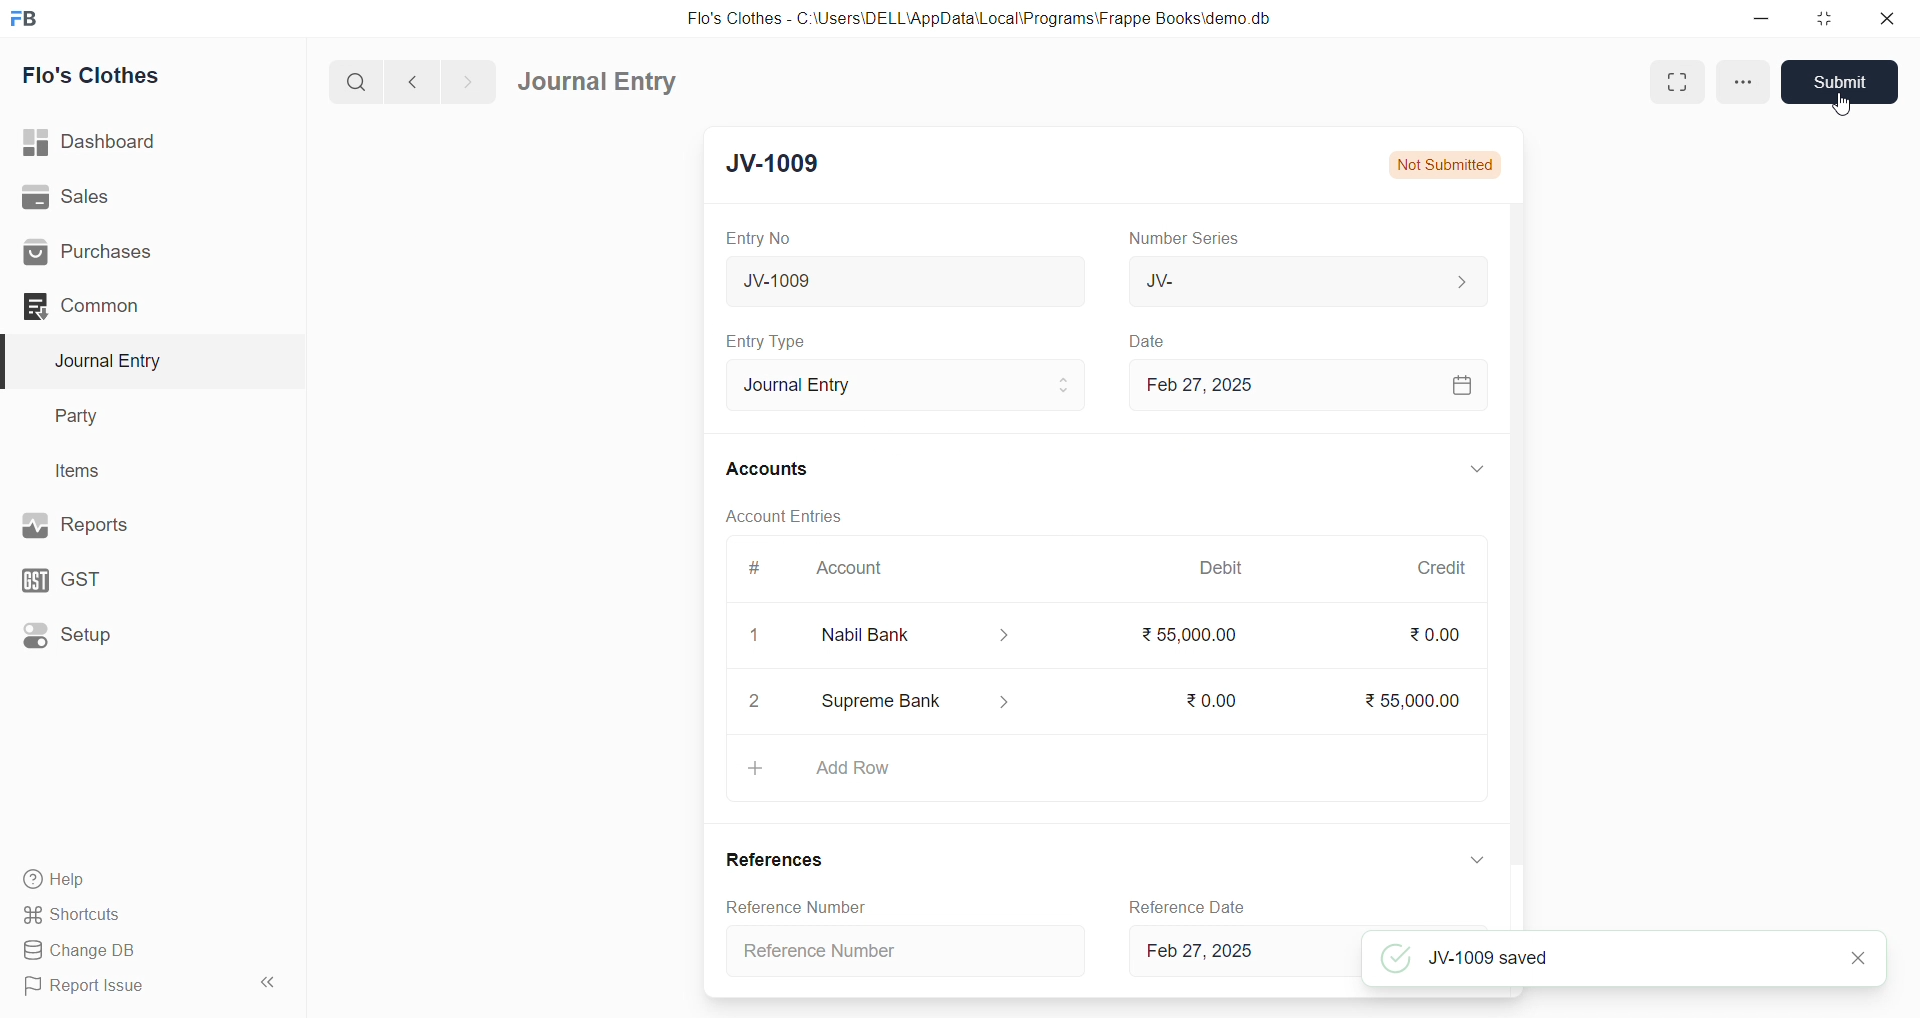 The height and width of the screenshot is (1018, 1920). What do you see at coordinates (114, 361) in the screenshot?
I see `Journal Entry` at bounding box center [114, 361].